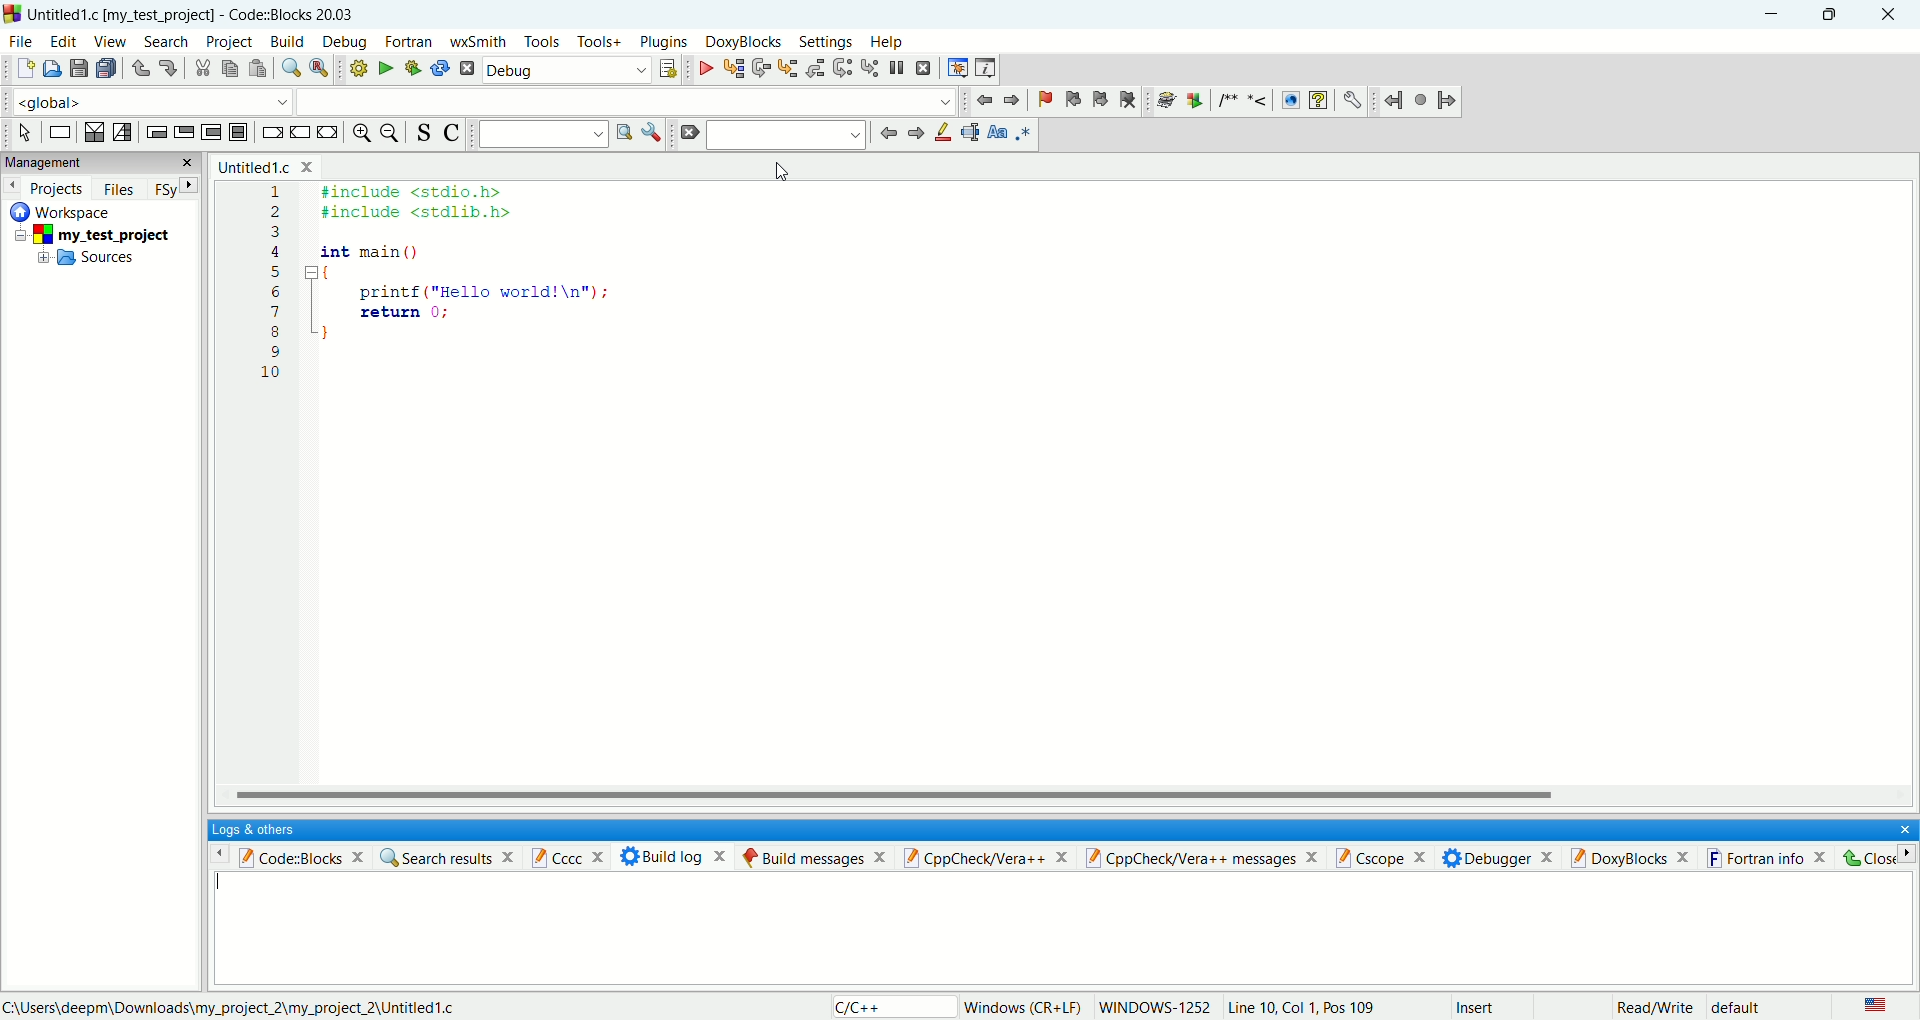 This screenshot has height=1020, width=1920. Describe the element at coordinates (1397, 102) in the screenshot. I see `next jump` at that location.